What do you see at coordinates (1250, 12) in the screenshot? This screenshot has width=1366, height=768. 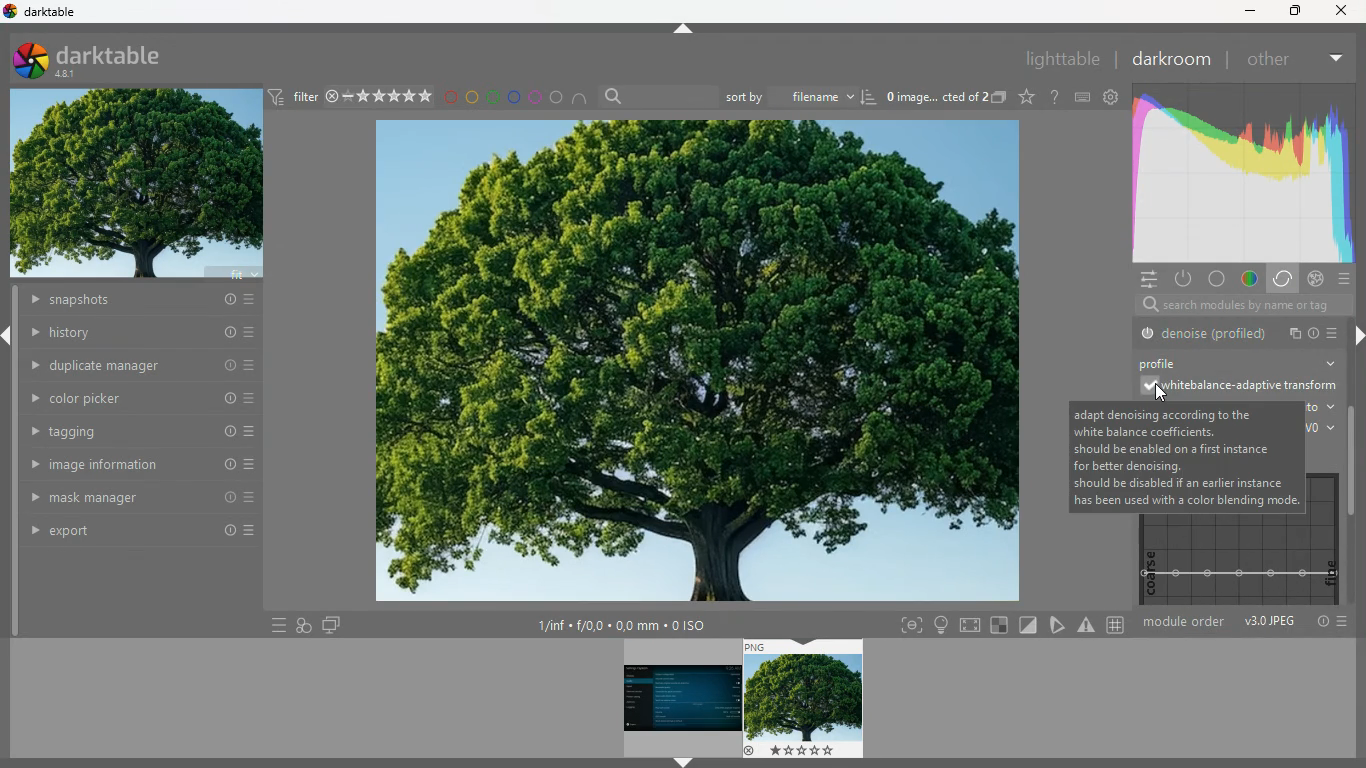 I see `minimize` at bounding box center [1250, 12].